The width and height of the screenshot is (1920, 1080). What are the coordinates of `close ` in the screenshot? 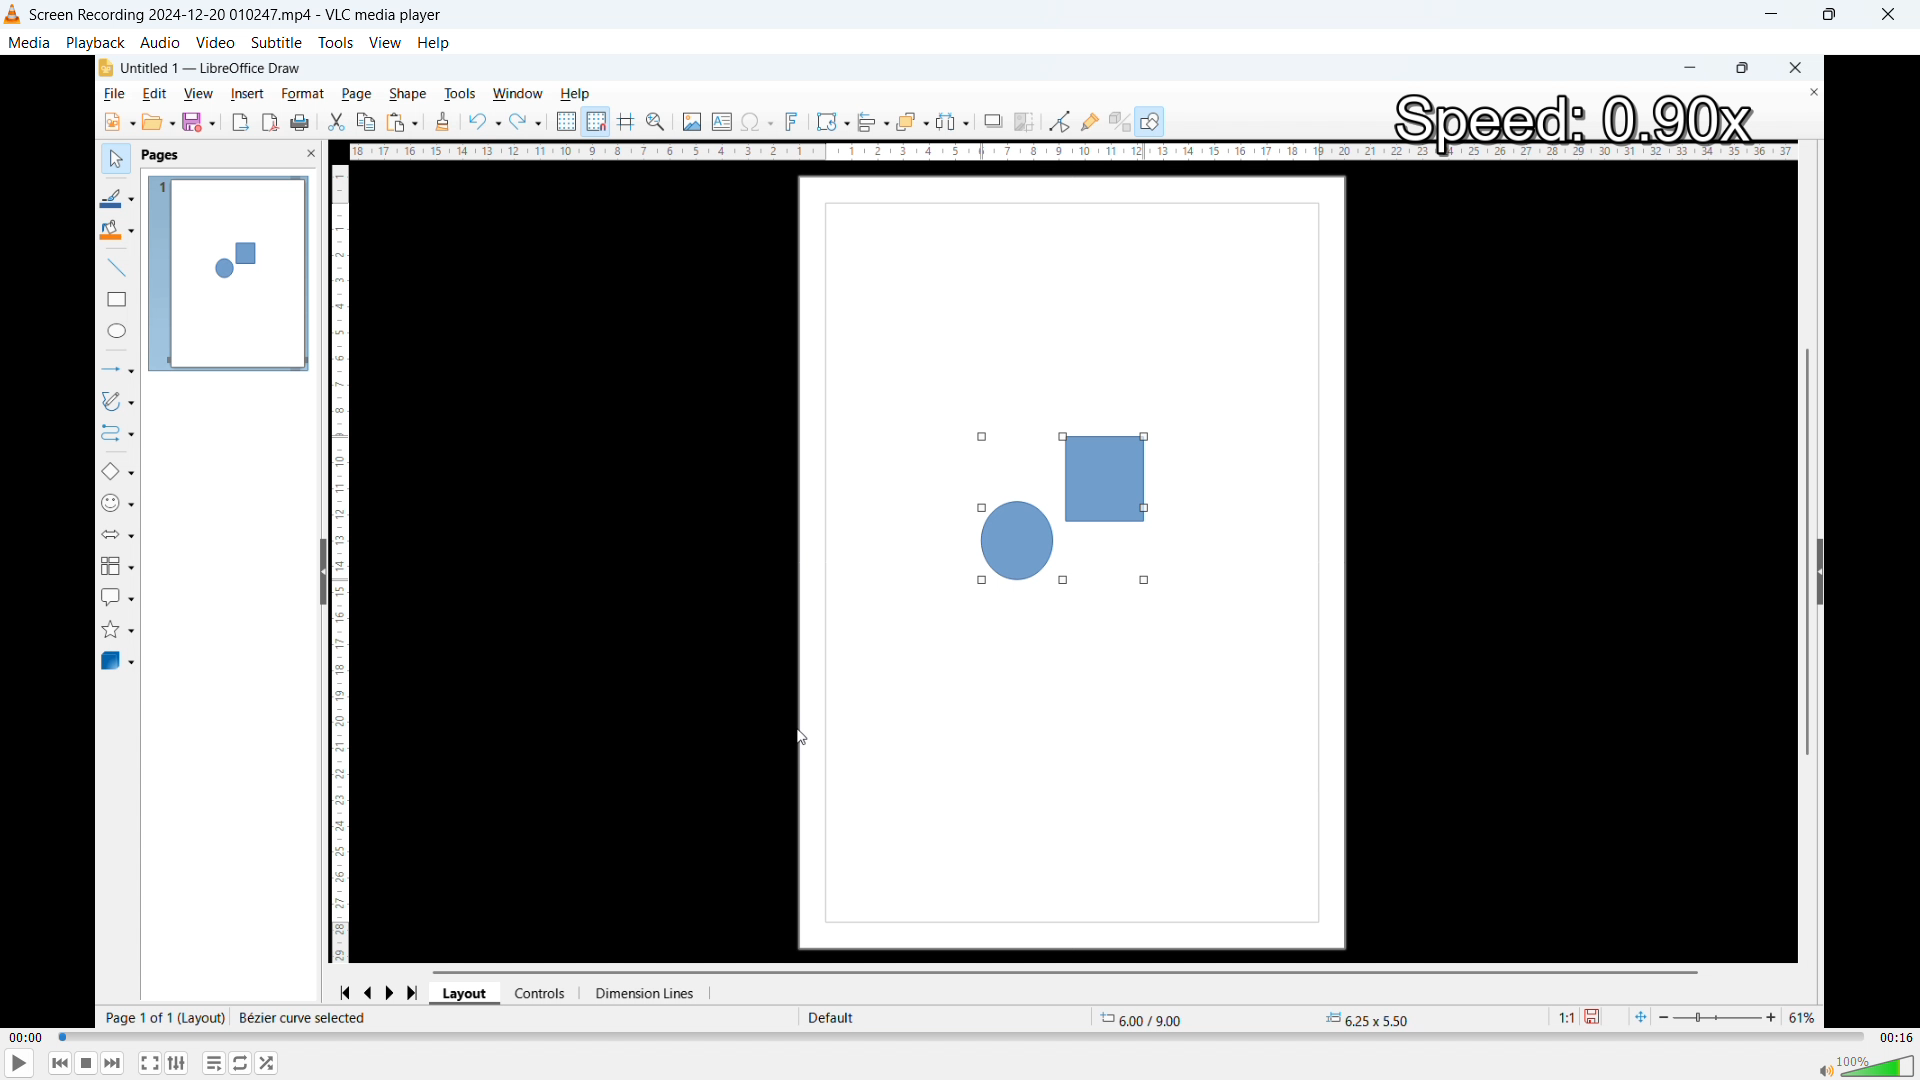 It's located at (1888, 15).